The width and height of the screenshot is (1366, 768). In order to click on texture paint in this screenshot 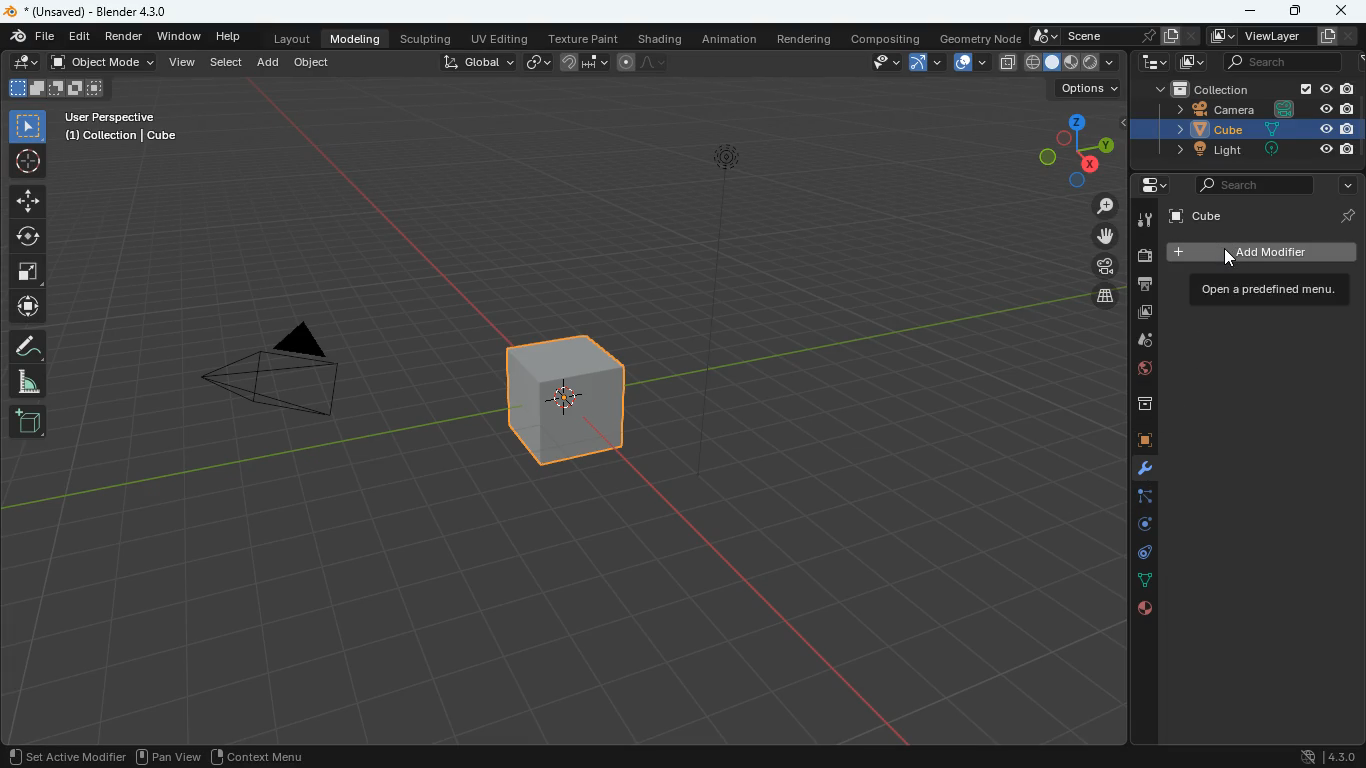, I will do `click(584, 38)`.